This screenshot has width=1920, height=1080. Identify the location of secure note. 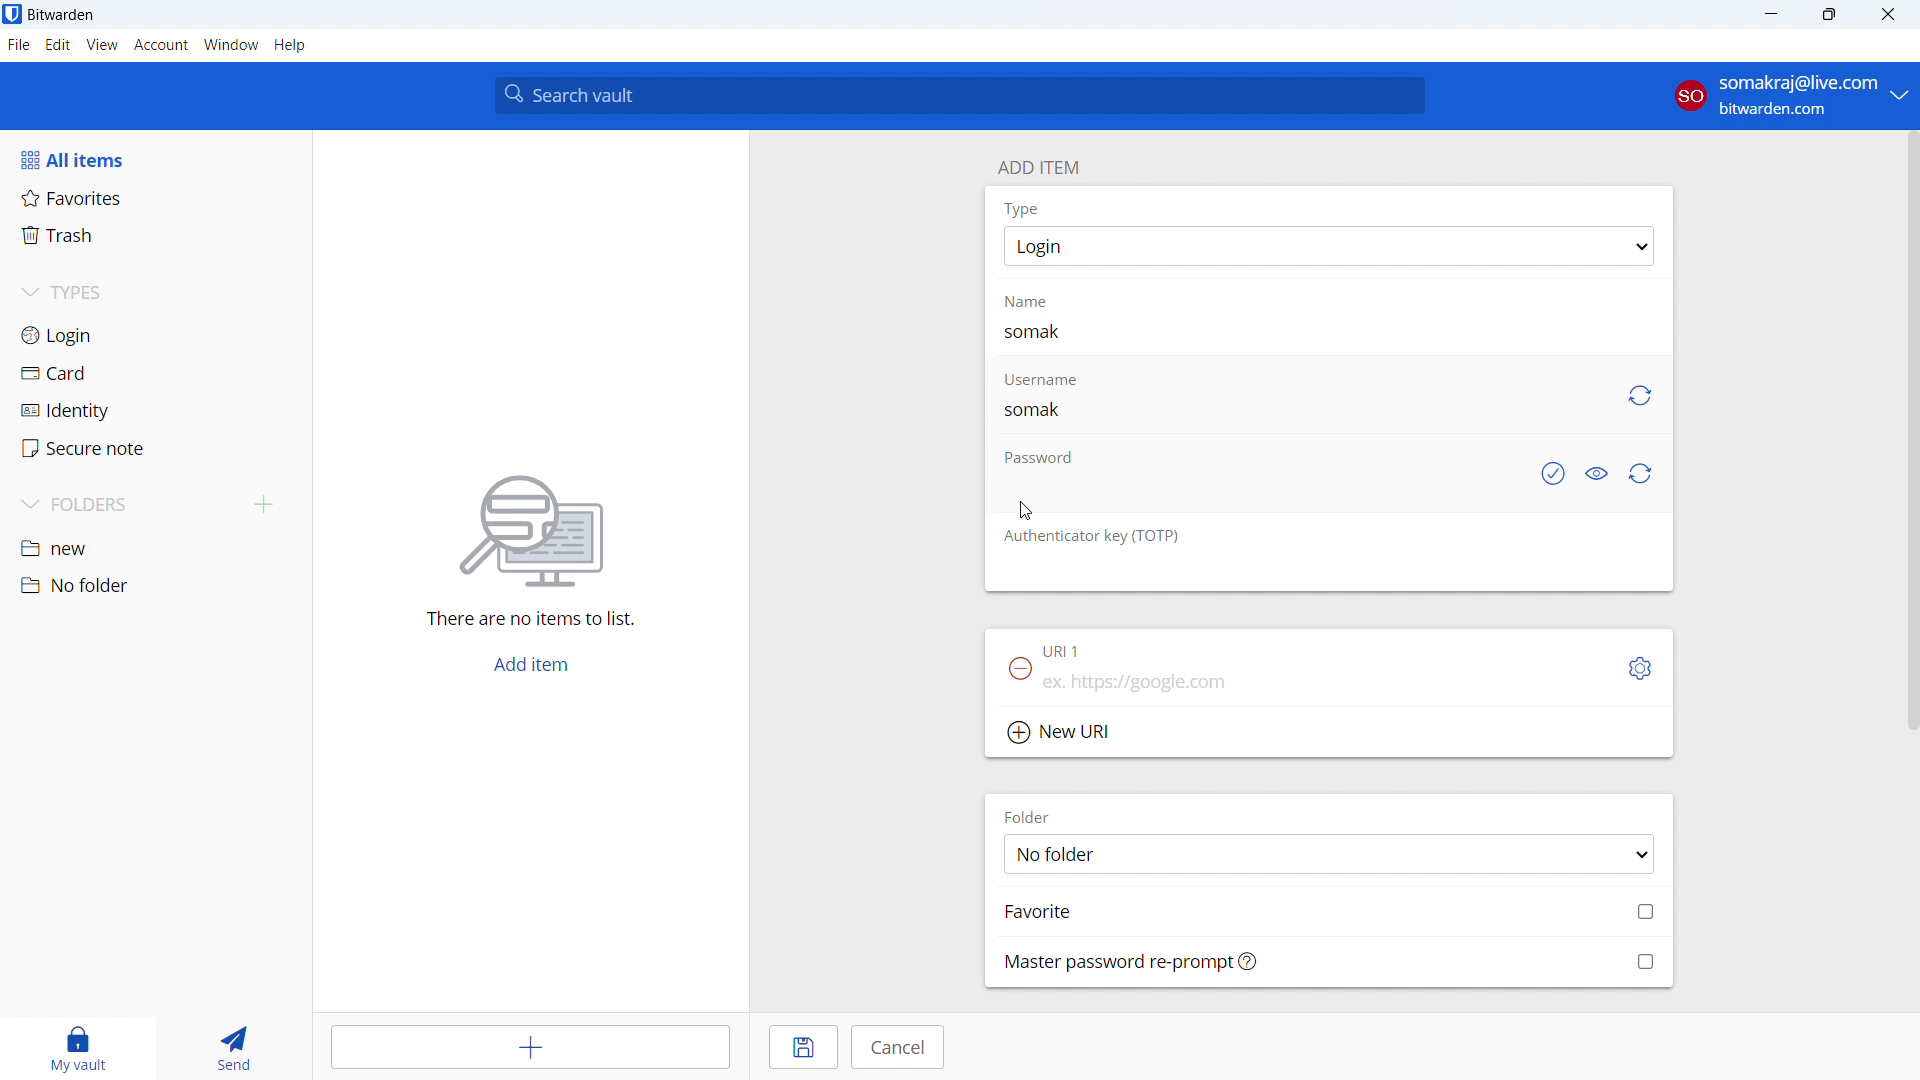
(156, 448).